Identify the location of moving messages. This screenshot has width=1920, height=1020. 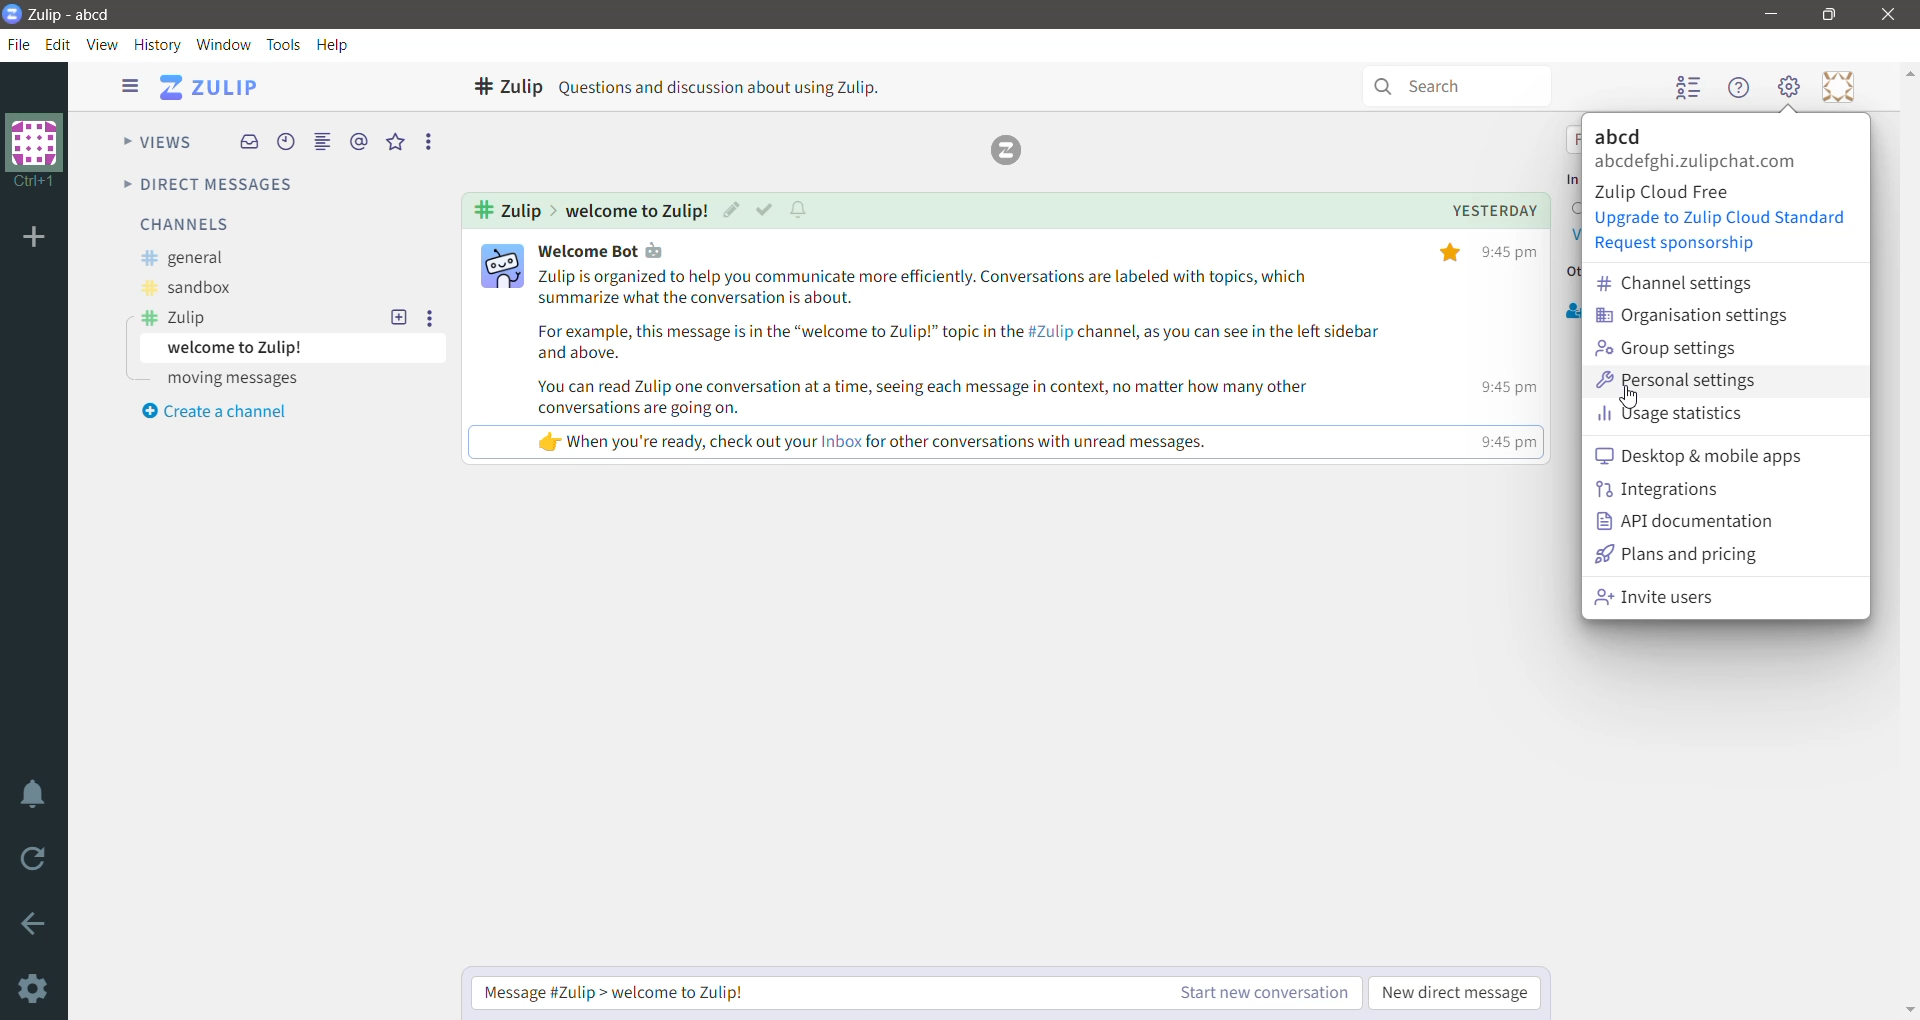
(238, 380).